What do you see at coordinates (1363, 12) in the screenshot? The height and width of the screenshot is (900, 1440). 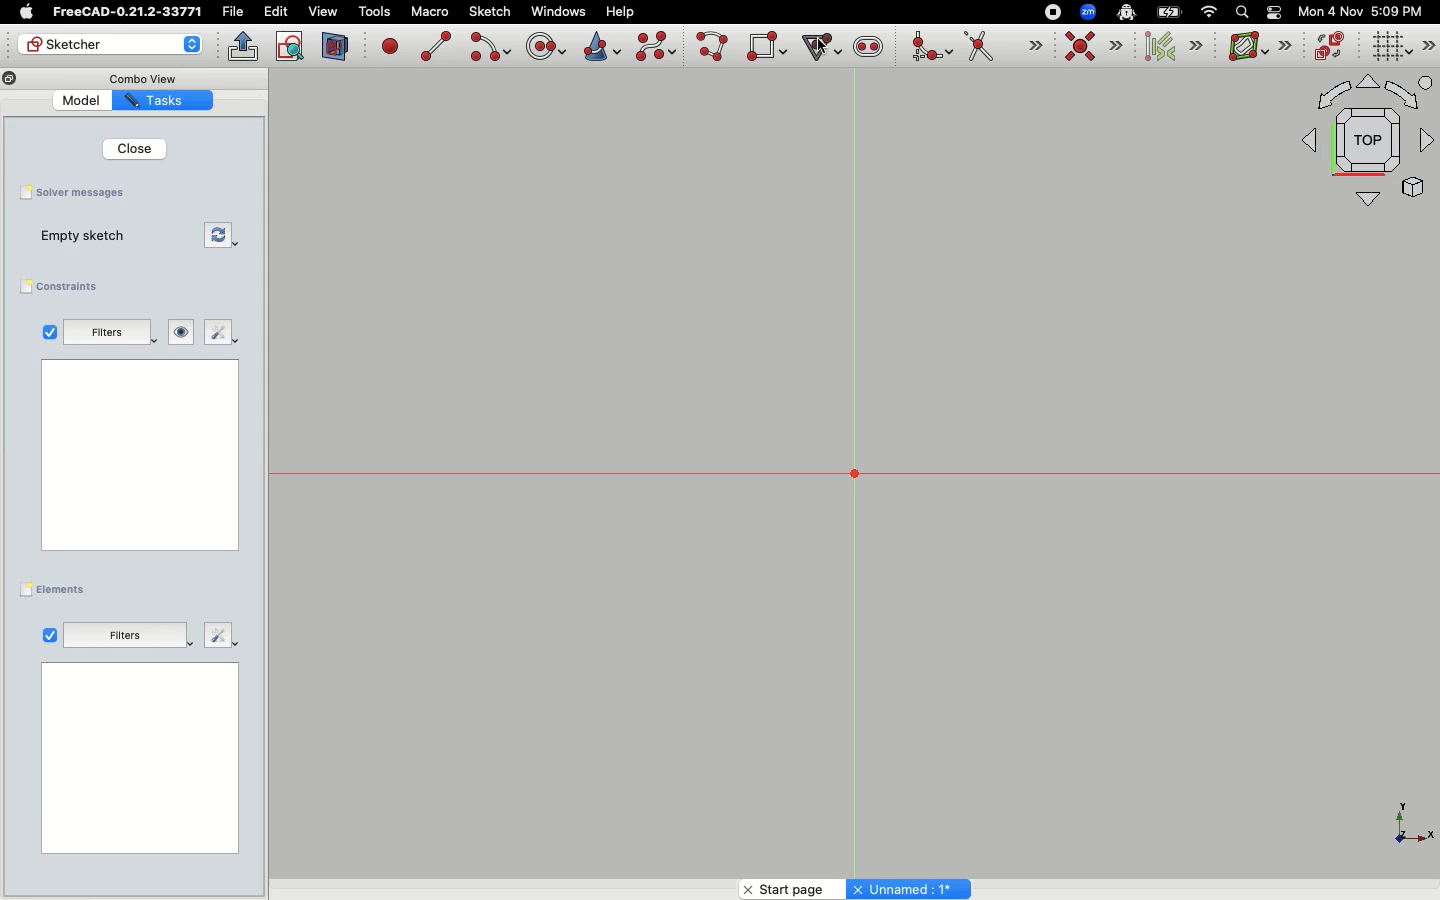 I see `Mon 4 Nov 5:09 PM` at bounding box center [1363, 12].